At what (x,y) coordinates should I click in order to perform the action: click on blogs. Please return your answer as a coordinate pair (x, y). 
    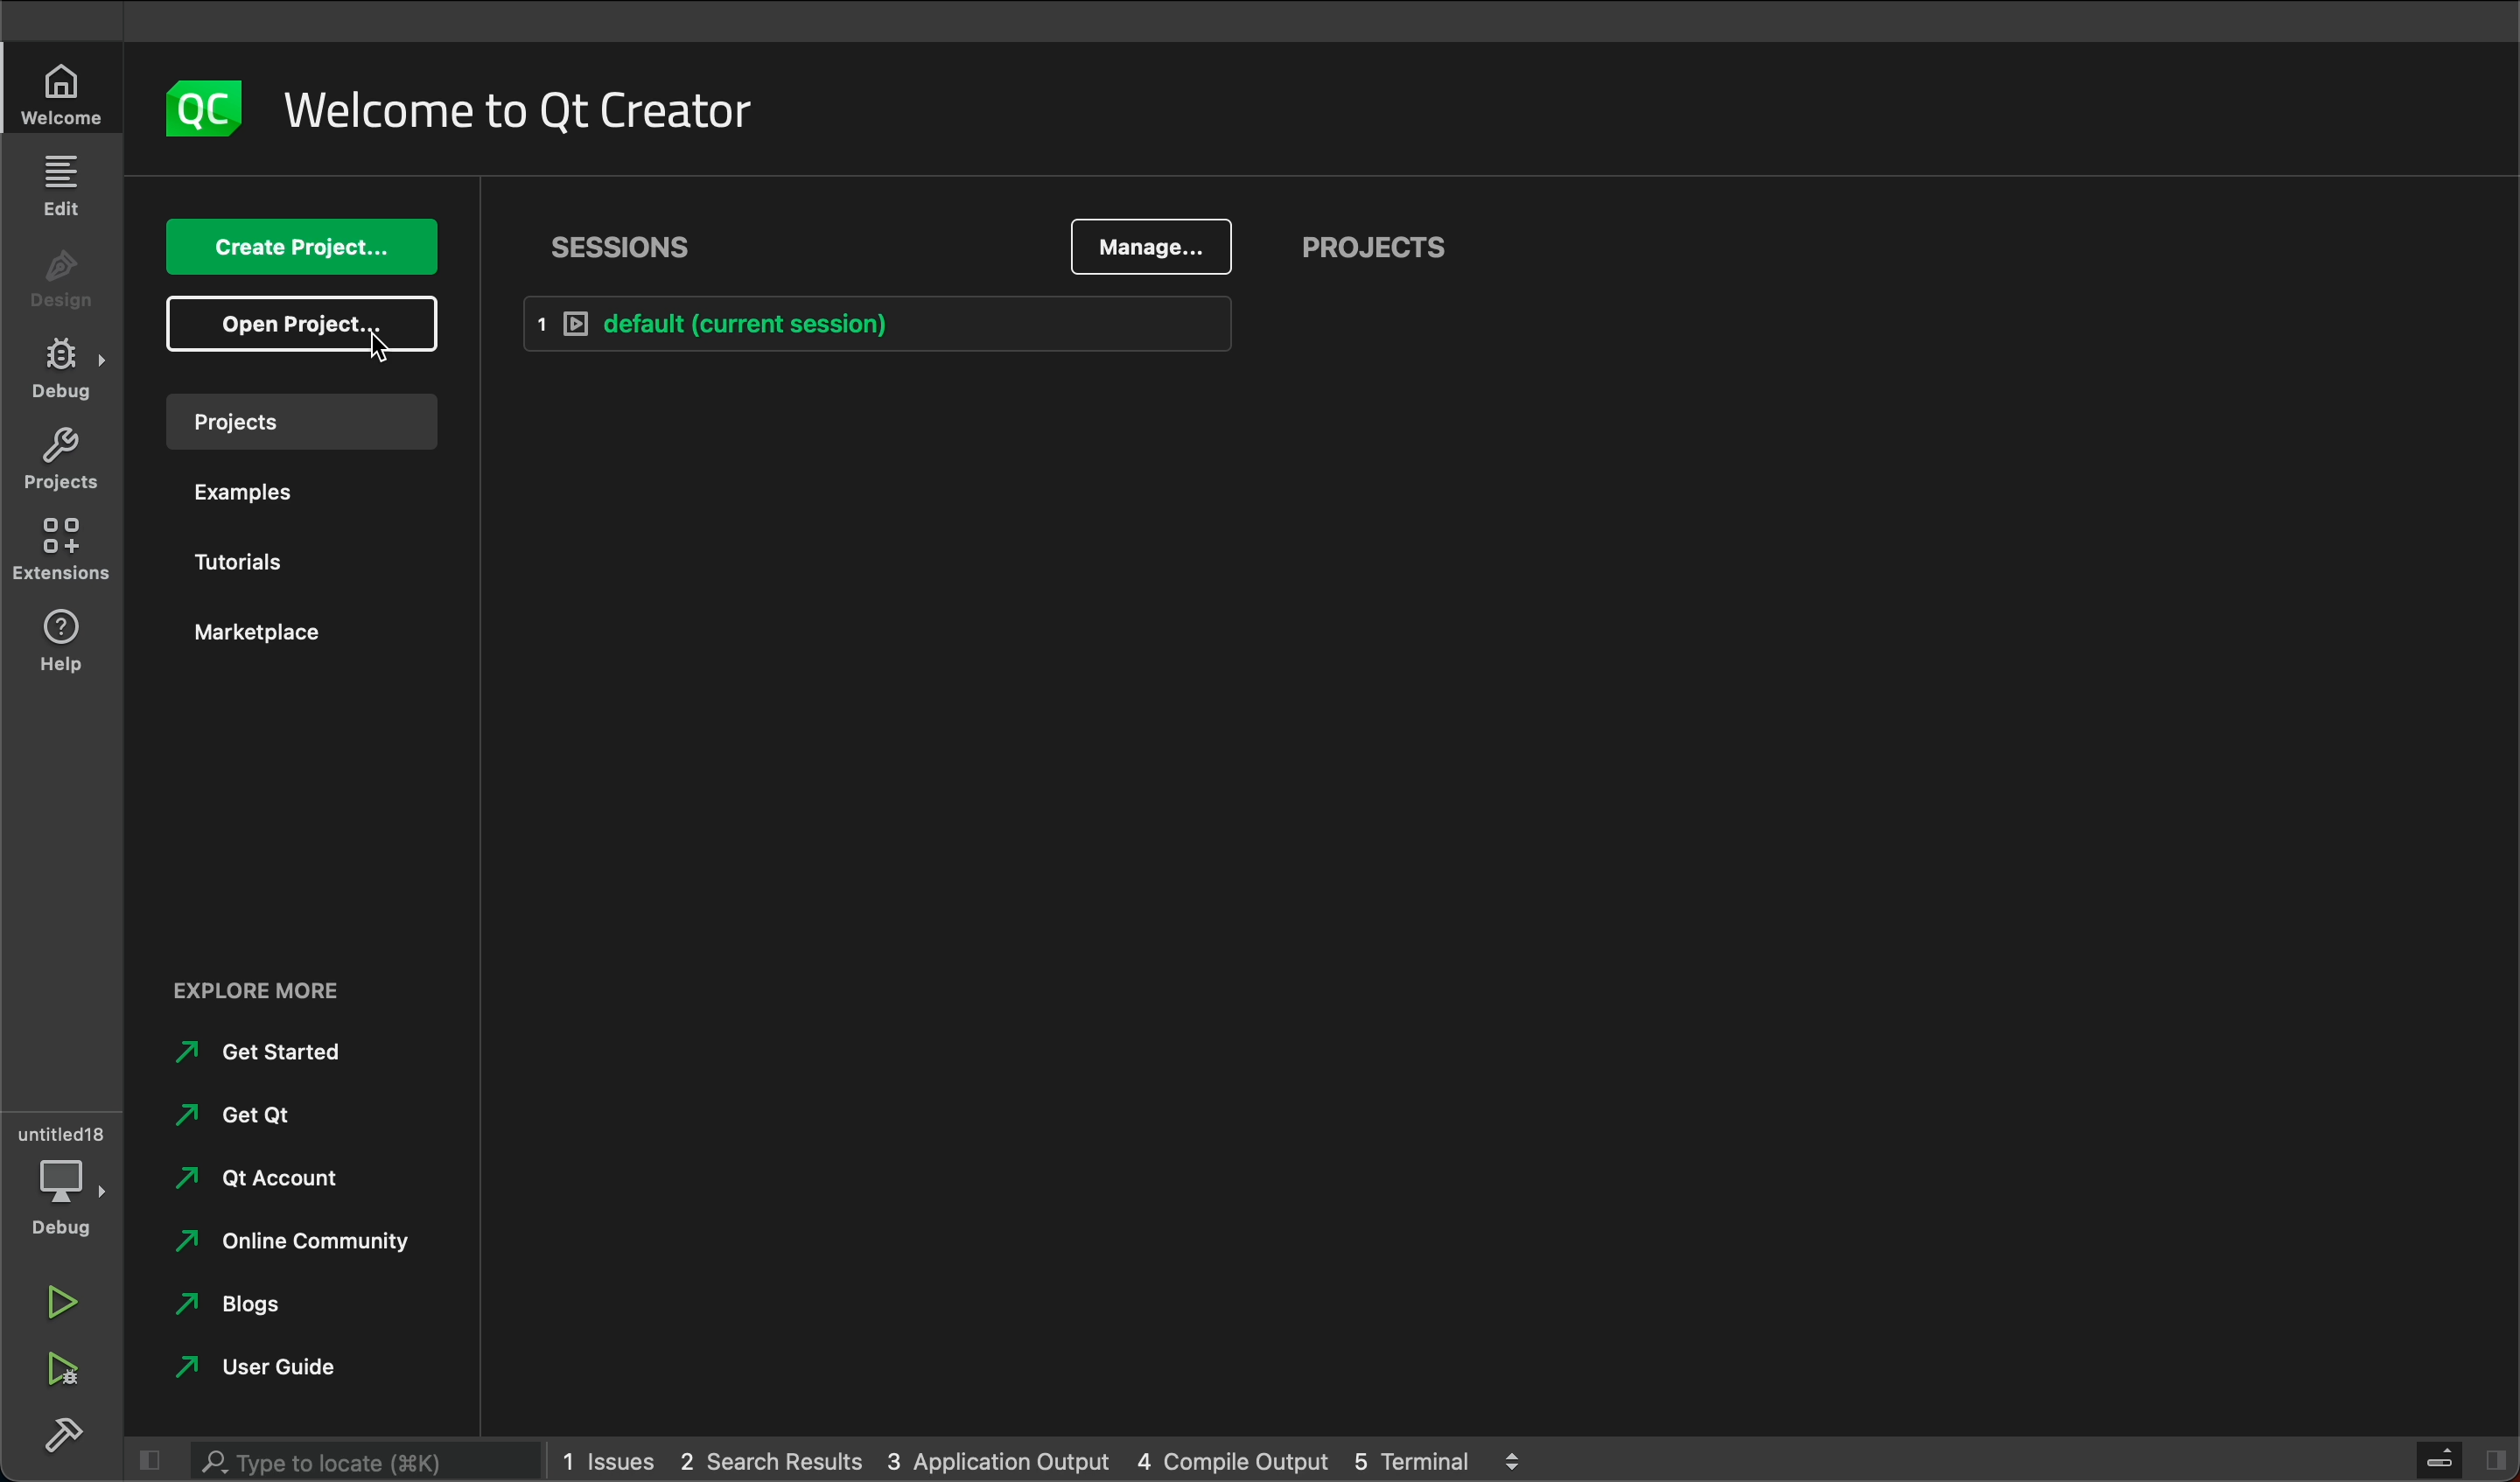
    Looking at the image, I should click on (248, 1302).